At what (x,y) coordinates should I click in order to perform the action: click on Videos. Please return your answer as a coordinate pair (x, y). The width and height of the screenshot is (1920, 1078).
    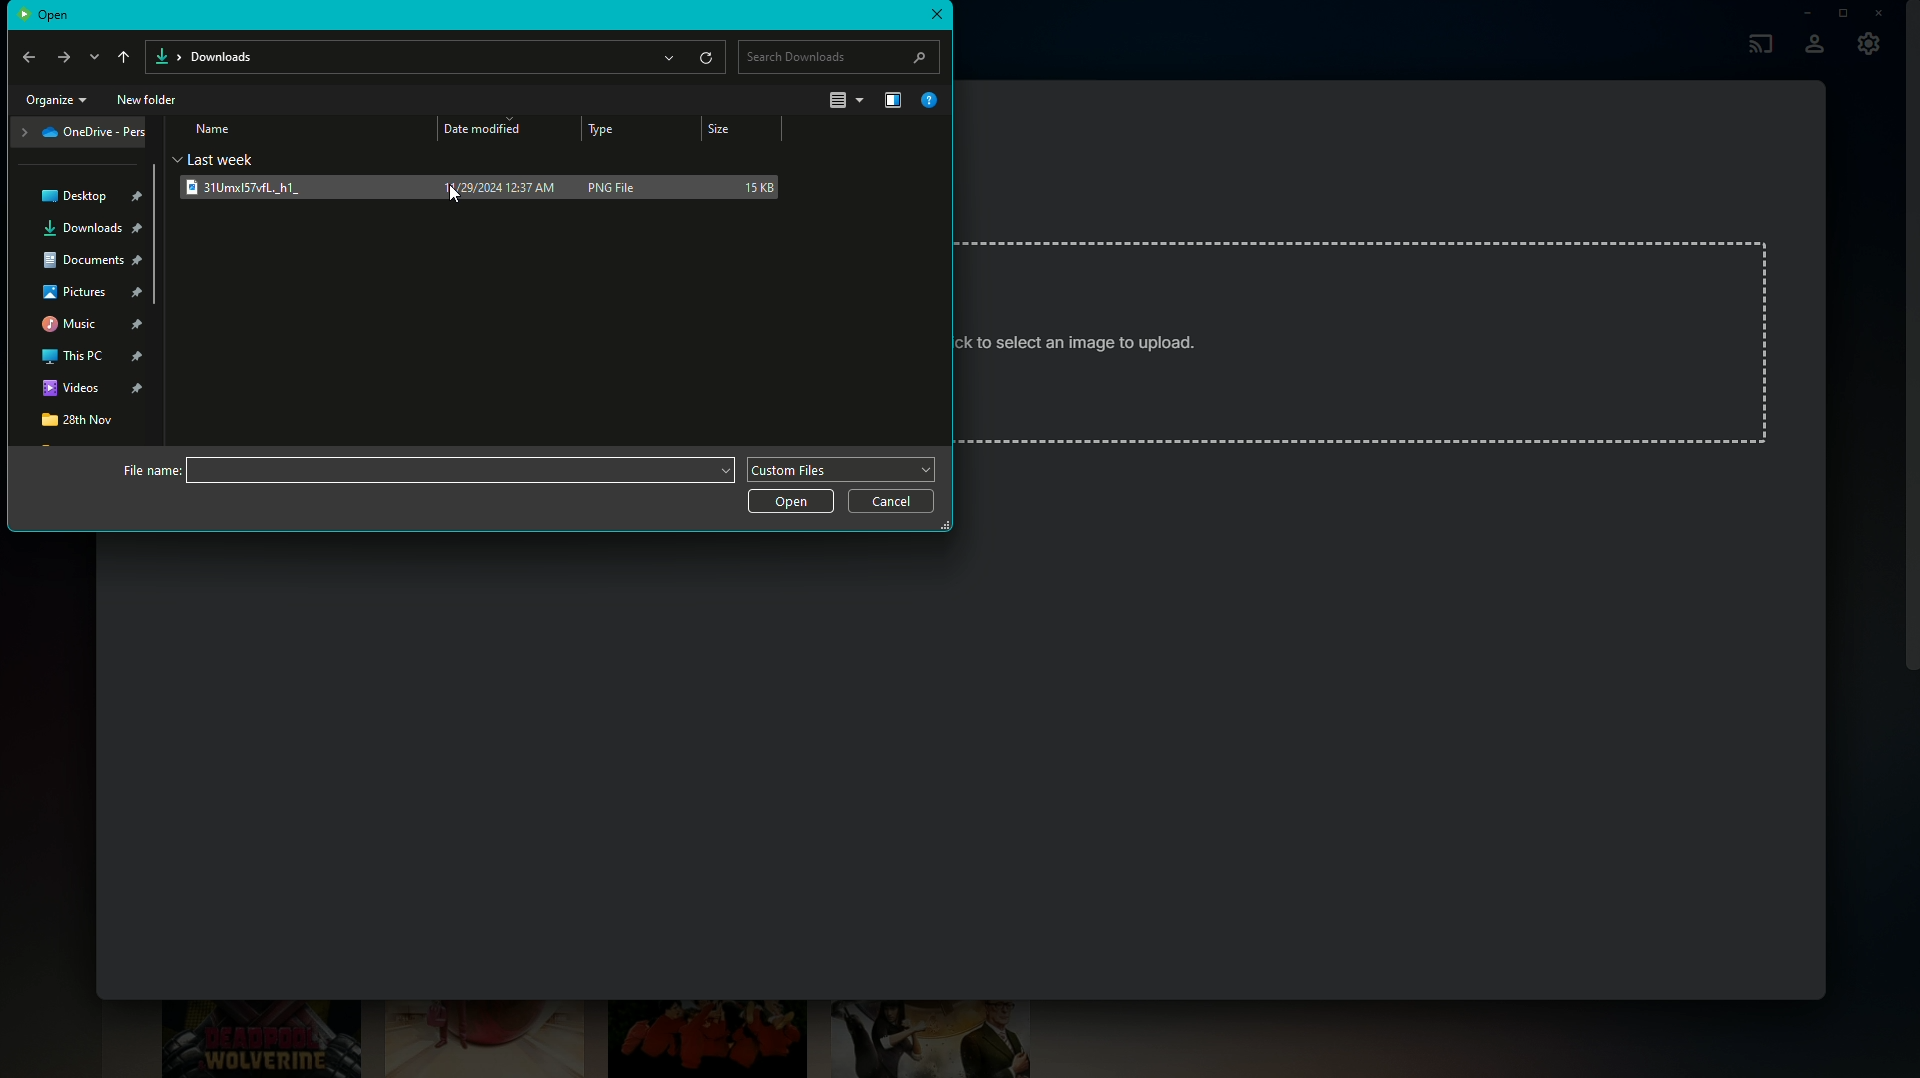
    Looking at the image, I should click on (92, 392).